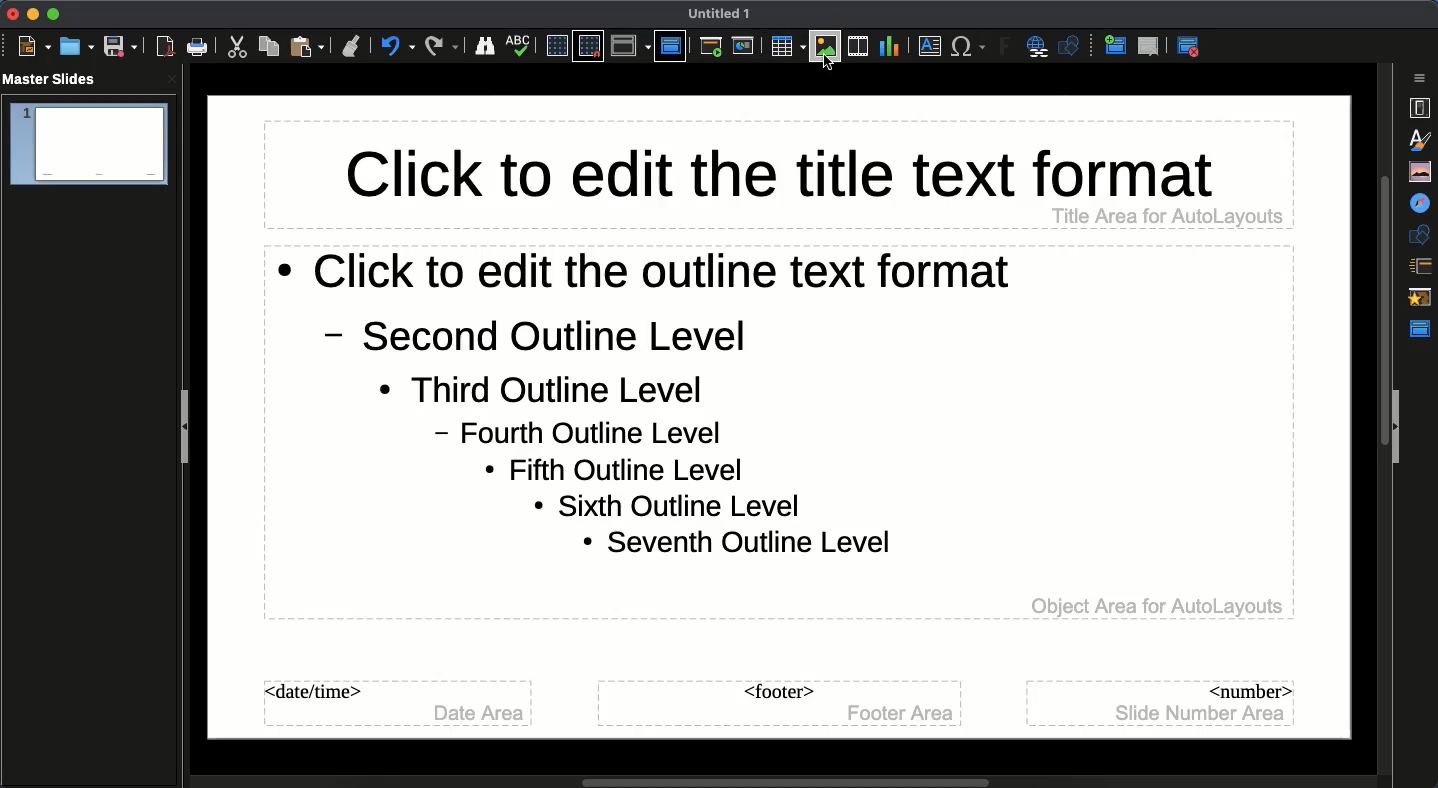 This screenshot has height=788, width=1438. I want to click on Save as PDF, so click(167, 49).